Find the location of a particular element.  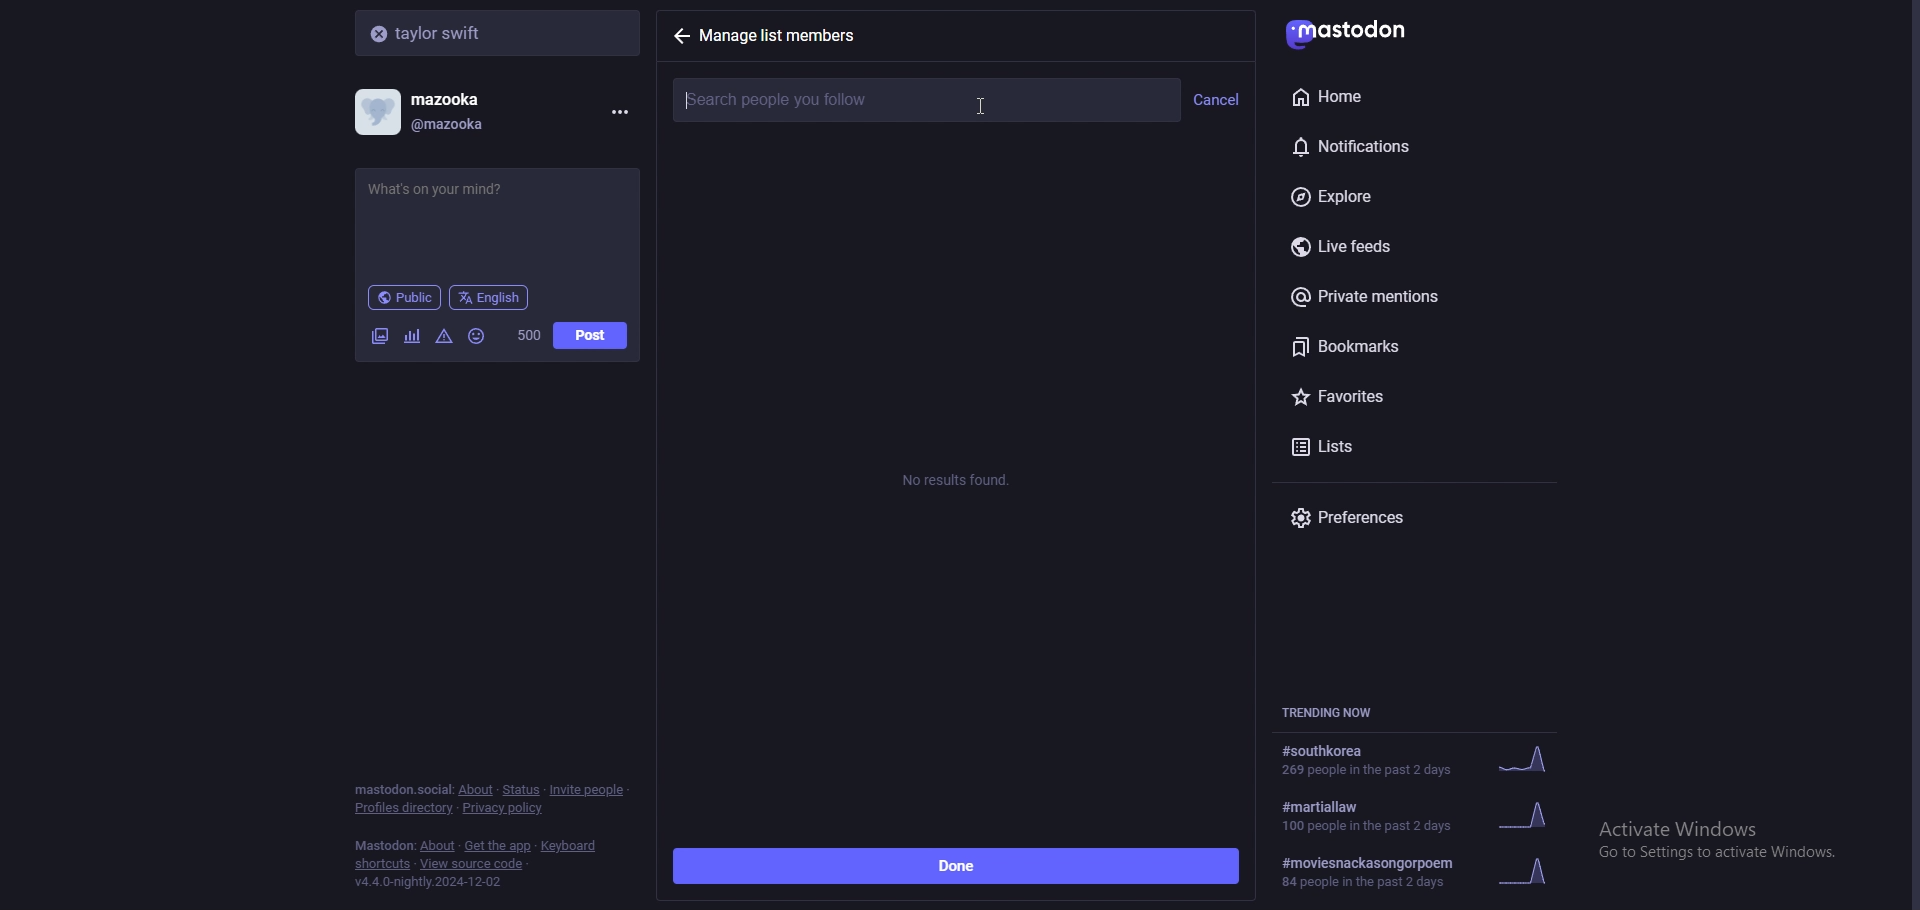

mastodon is located at coordinates (384, 846).